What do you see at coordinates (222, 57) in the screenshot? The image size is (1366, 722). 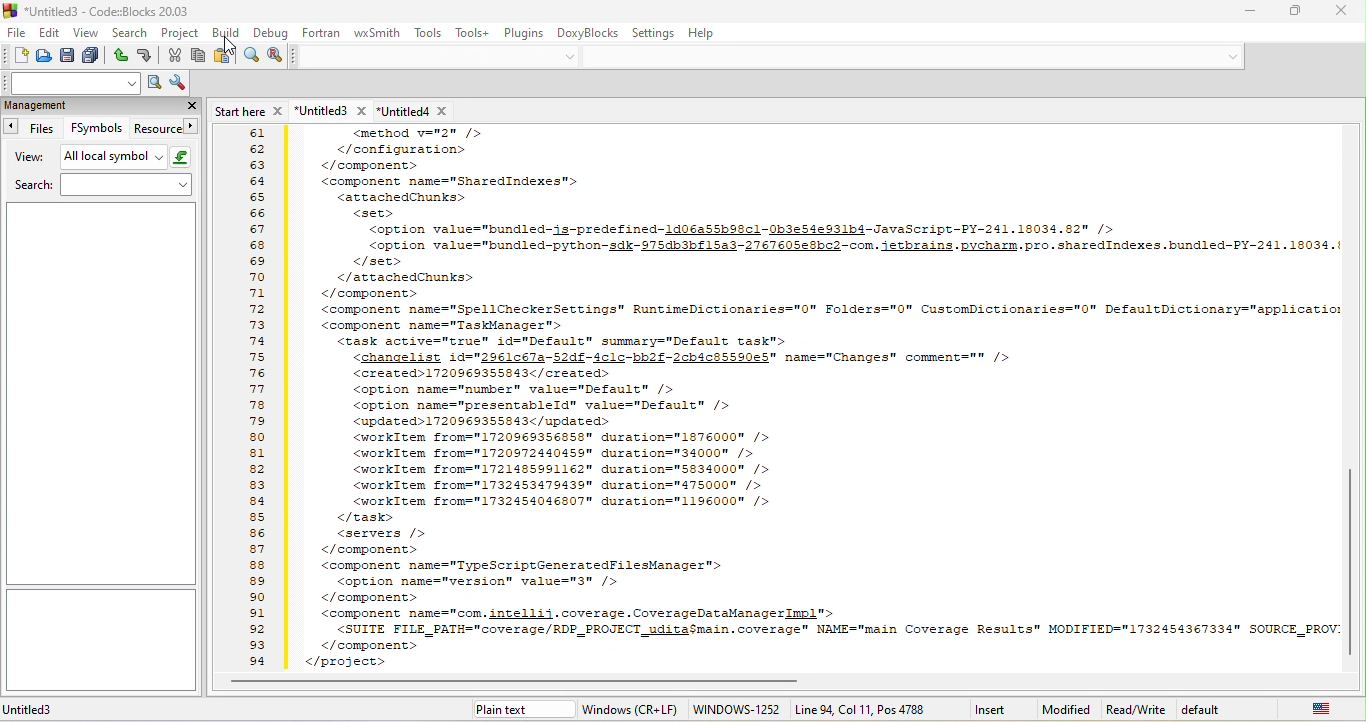 I see `paste` at bounding box center [222, 57].